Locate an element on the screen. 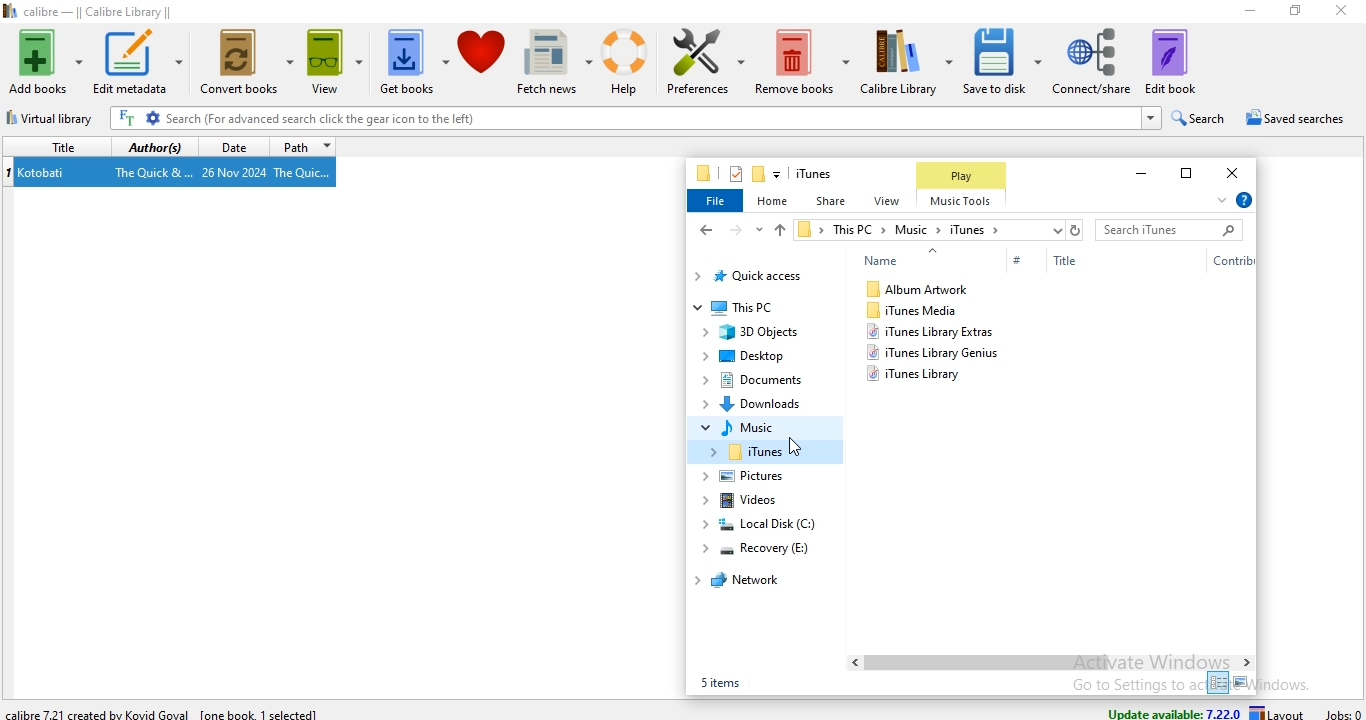 This screenshot has height=720, width=1366. preference is located at coordinates (701, 62).